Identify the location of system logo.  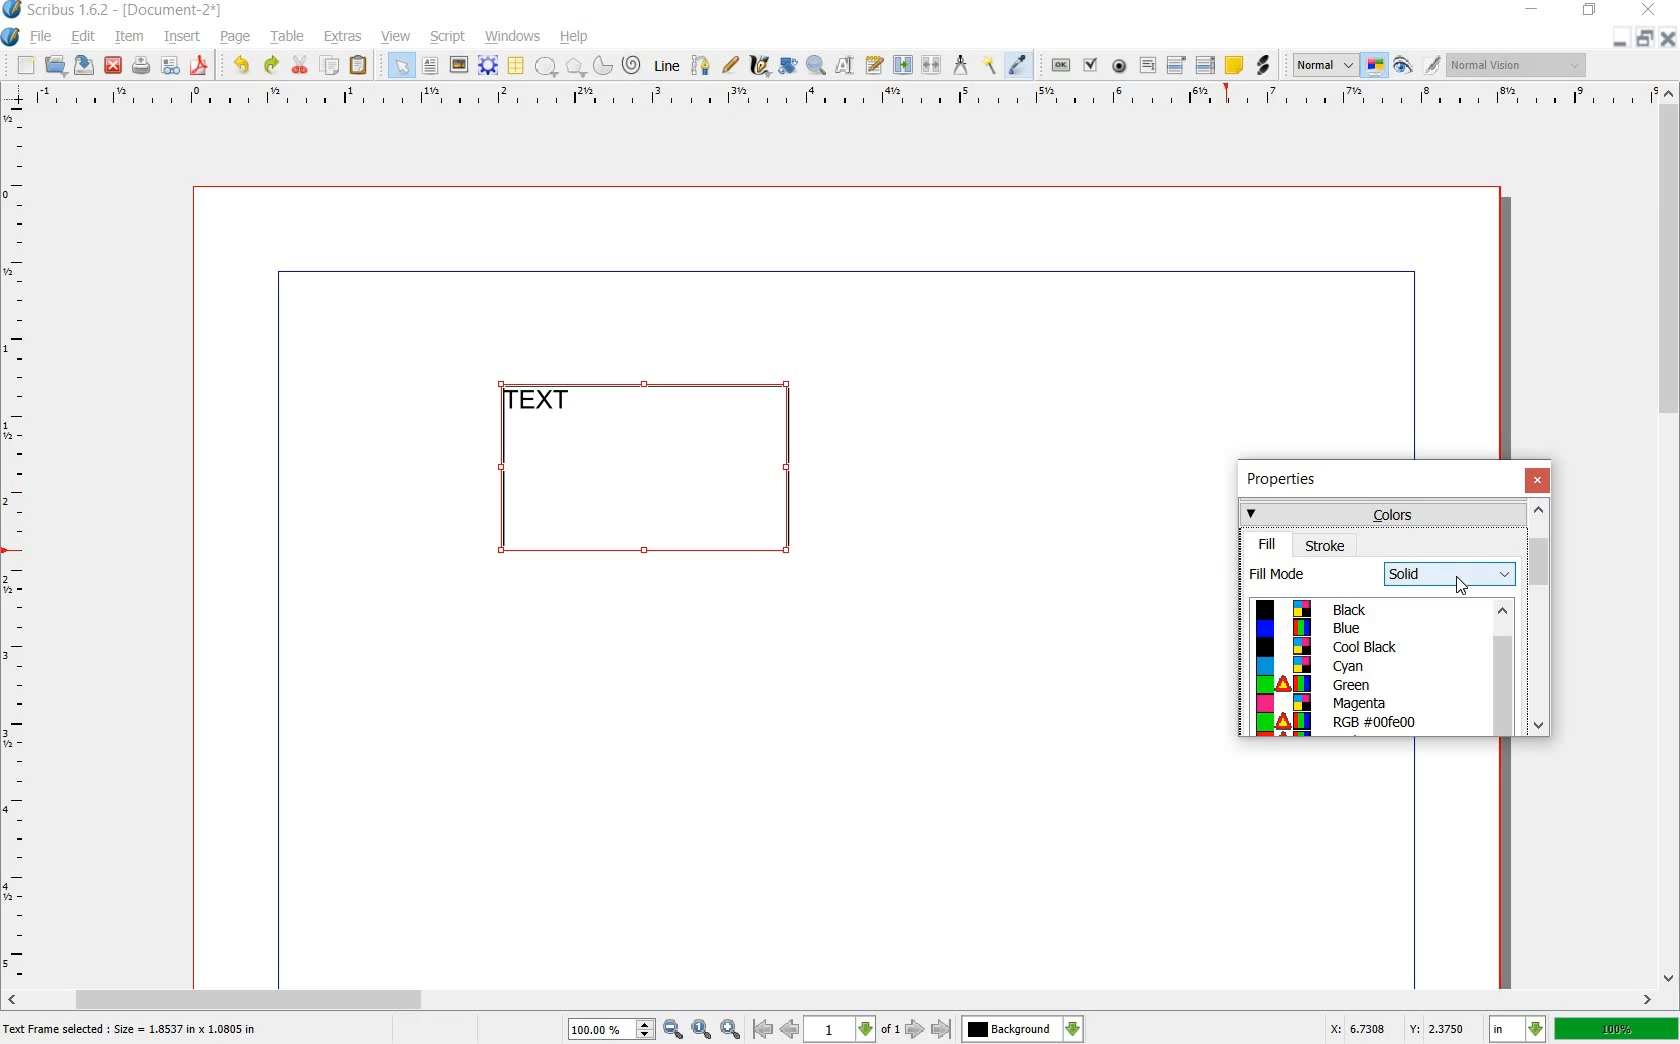
(10, 37).